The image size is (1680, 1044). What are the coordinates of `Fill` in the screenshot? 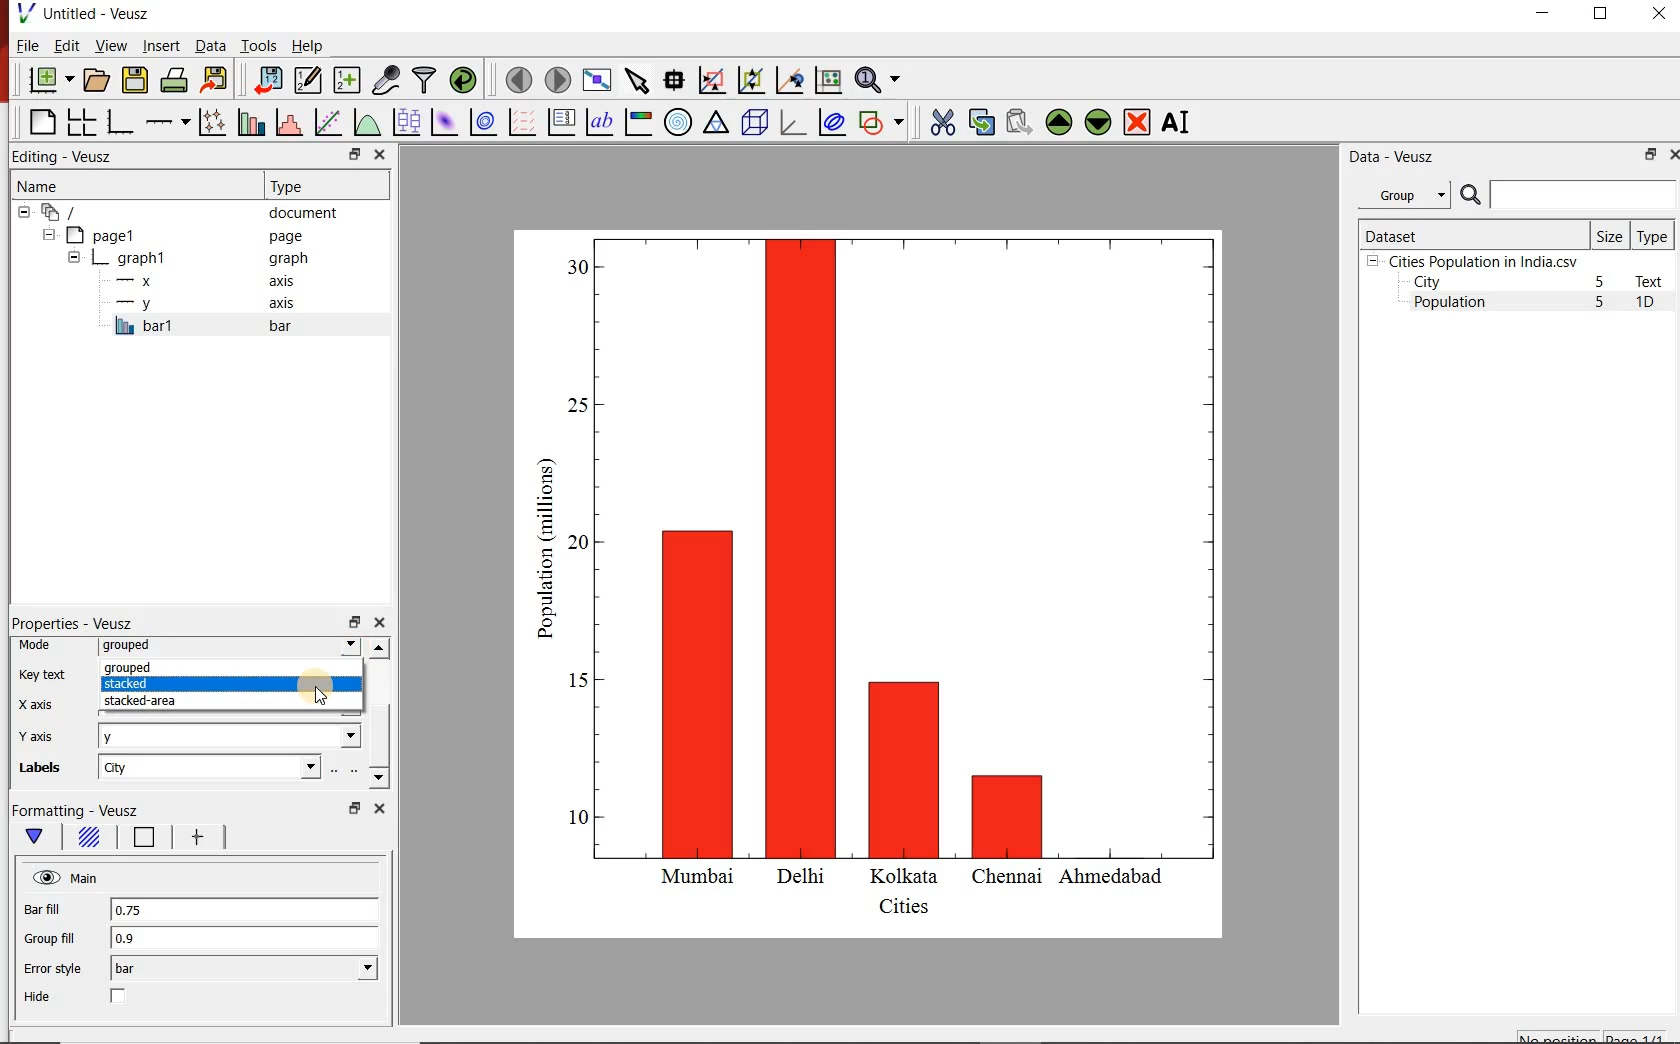 It's located at (88, 840).